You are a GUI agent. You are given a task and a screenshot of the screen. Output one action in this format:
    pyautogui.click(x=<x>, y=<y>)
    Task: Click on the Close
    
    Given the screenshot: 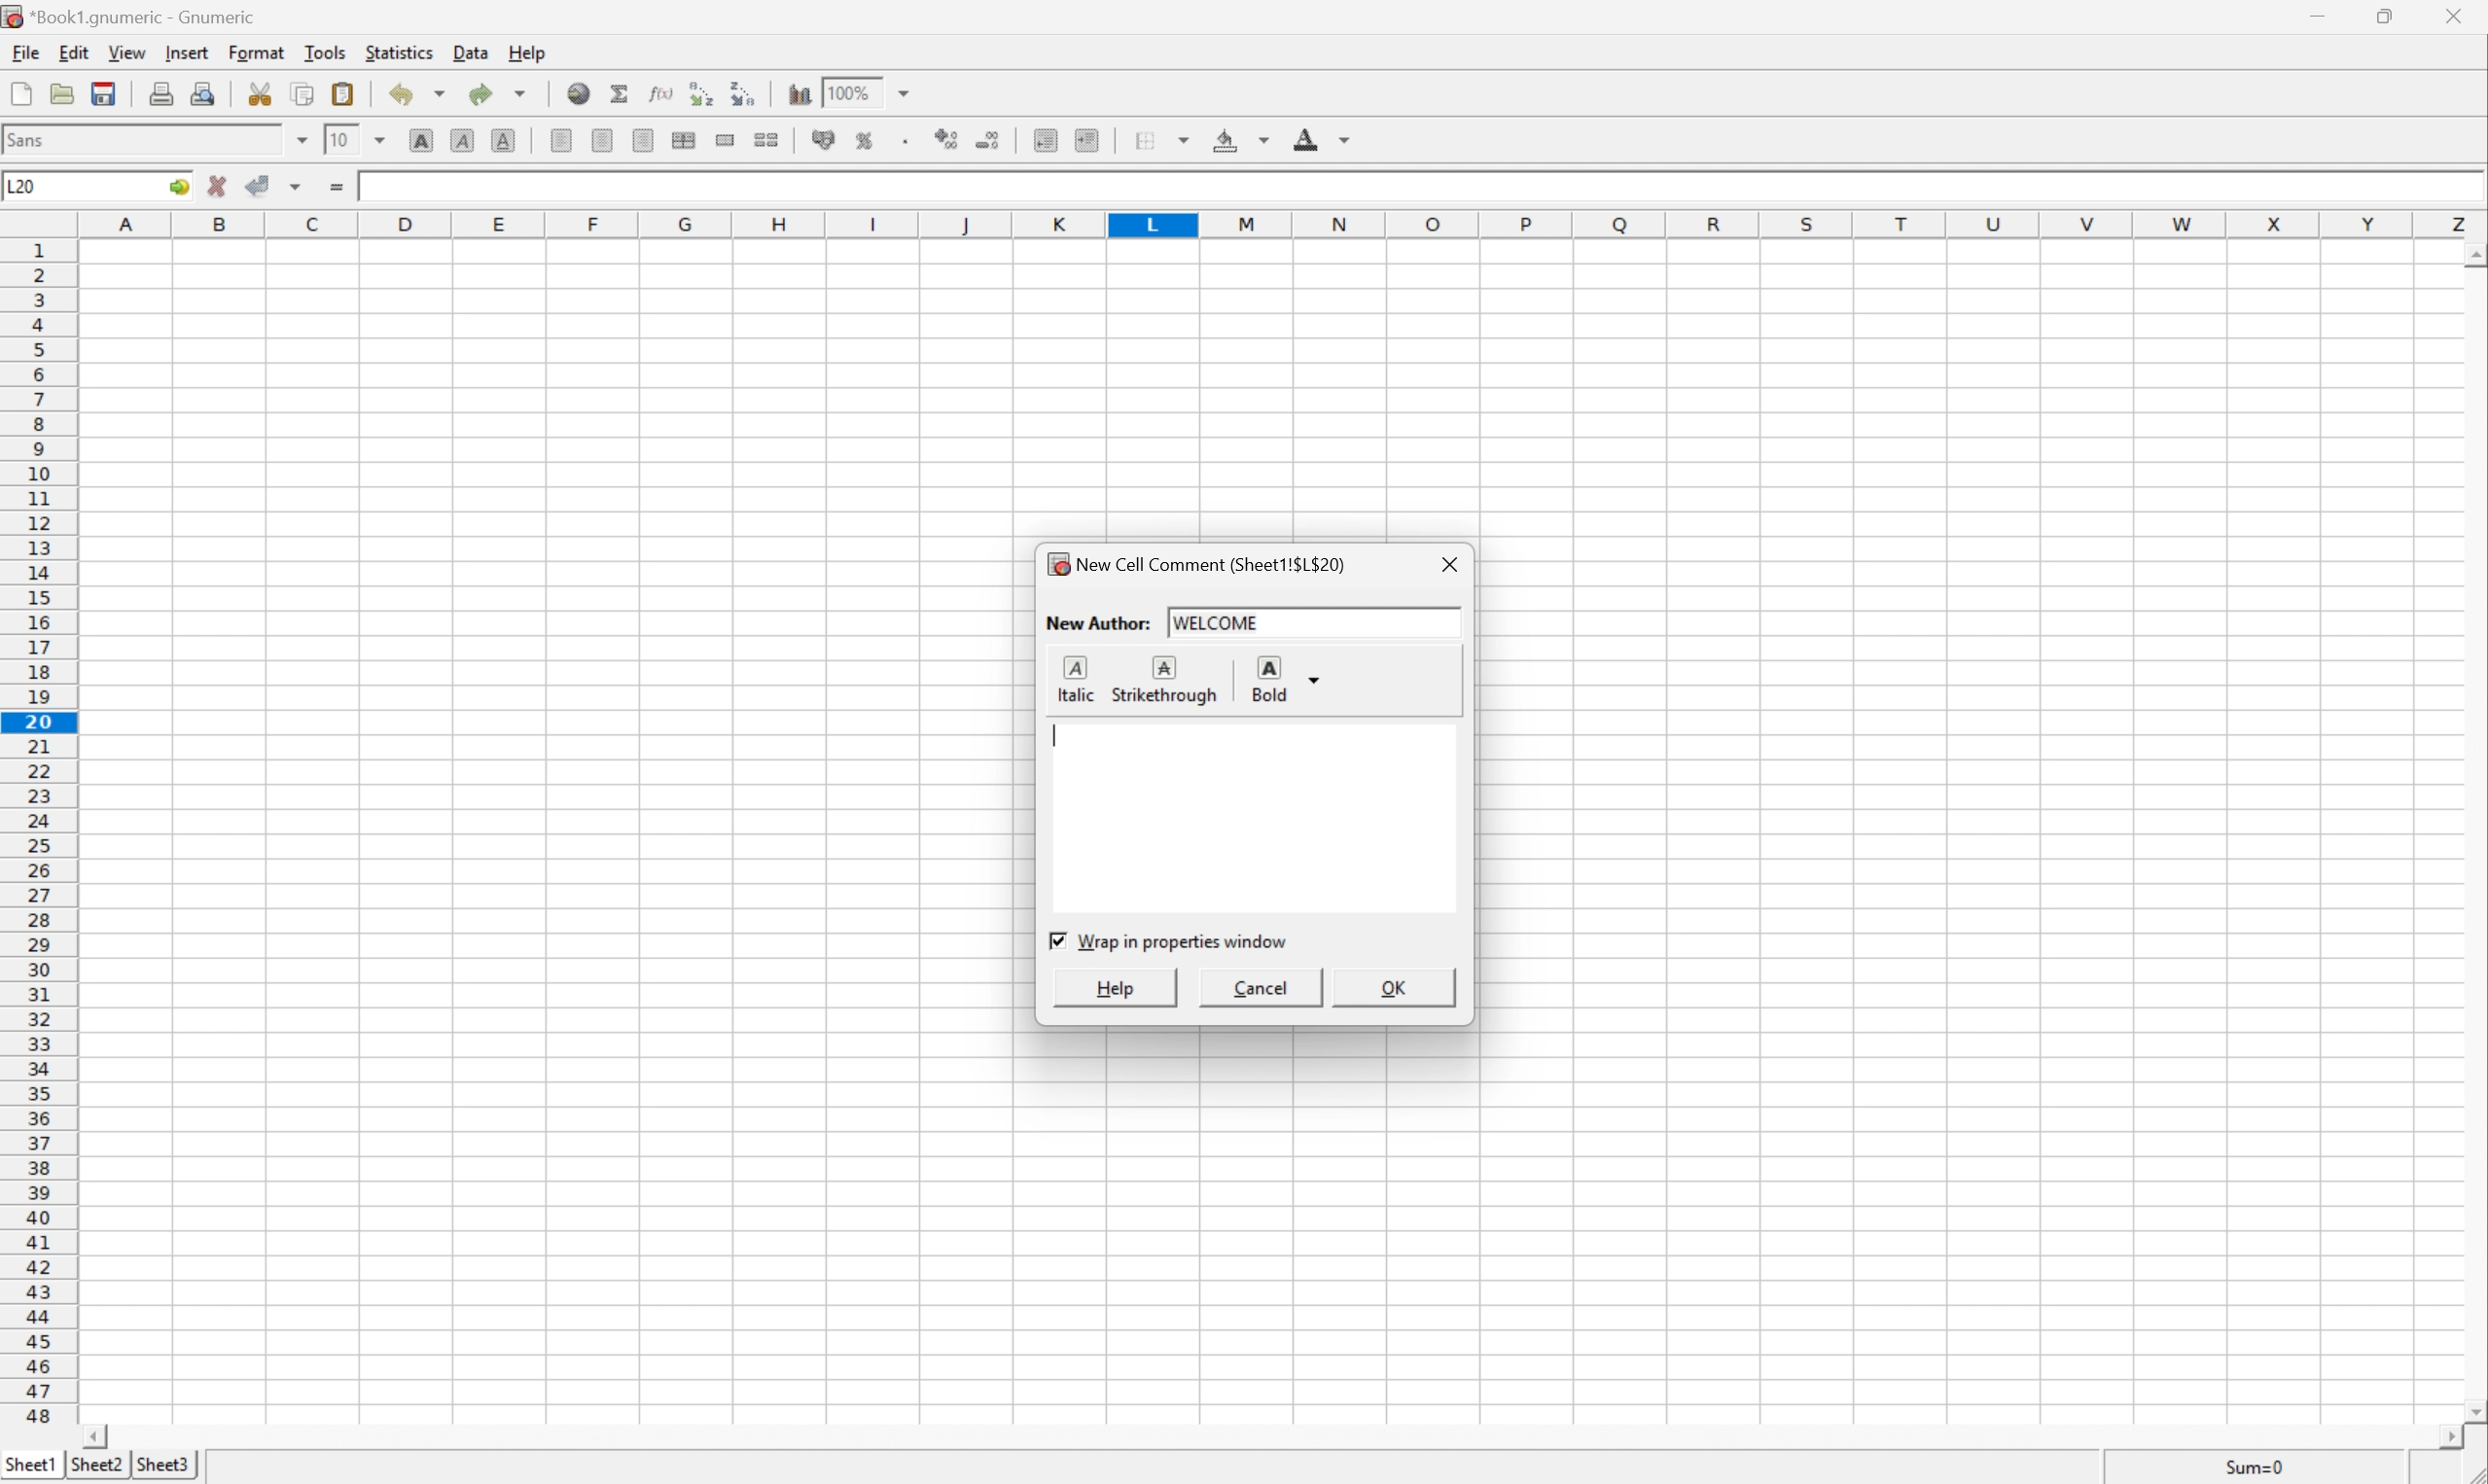 What is the action you would take?
    pyautogui.click(x=2452, y=16)
    